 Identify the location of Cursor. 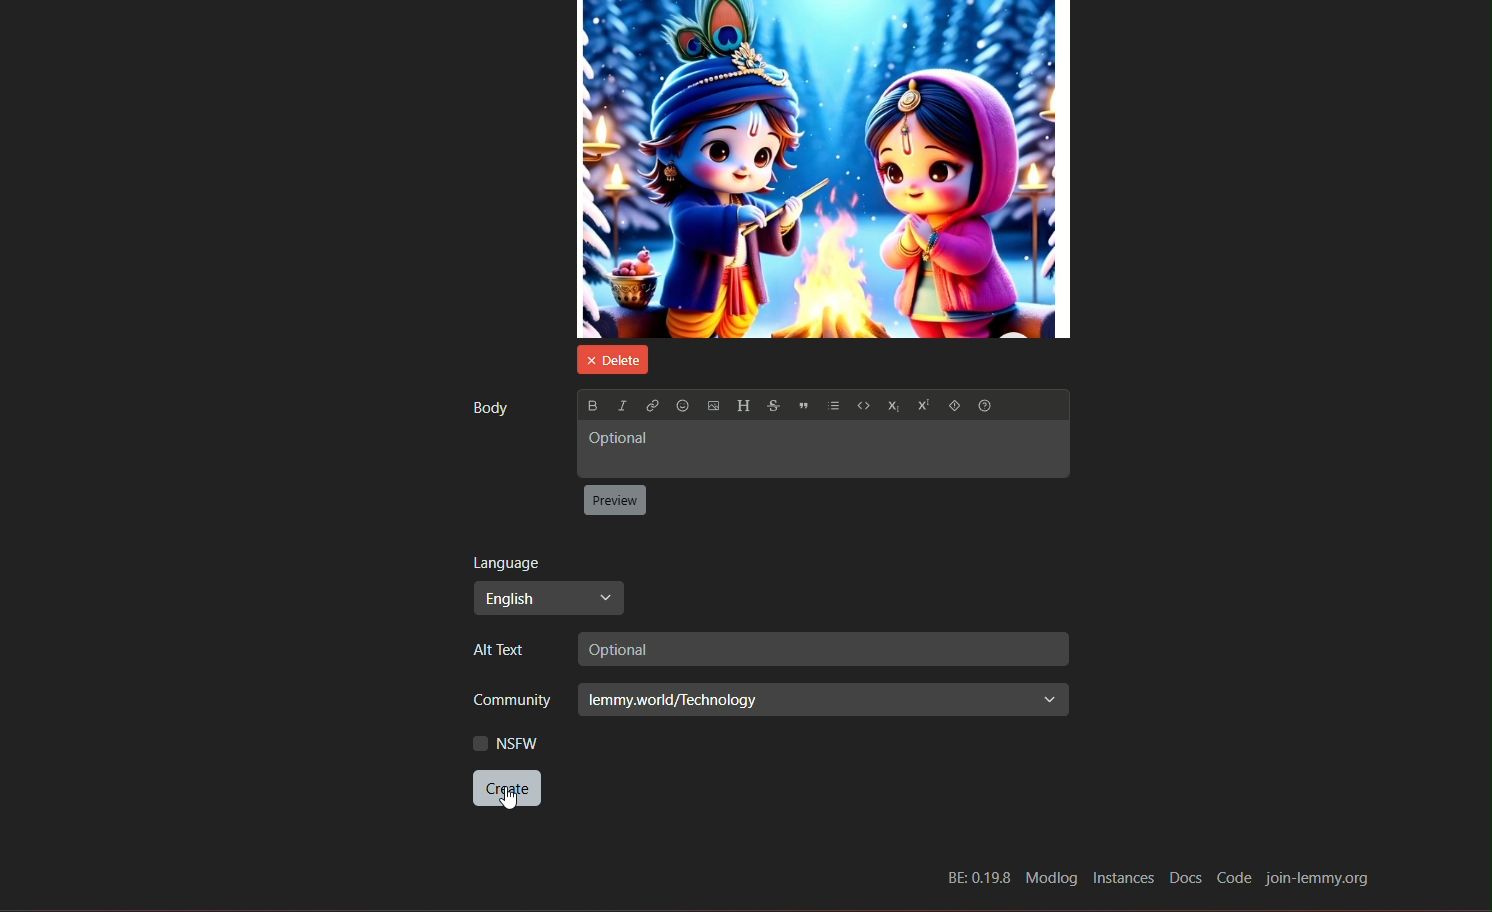
(510, 803).